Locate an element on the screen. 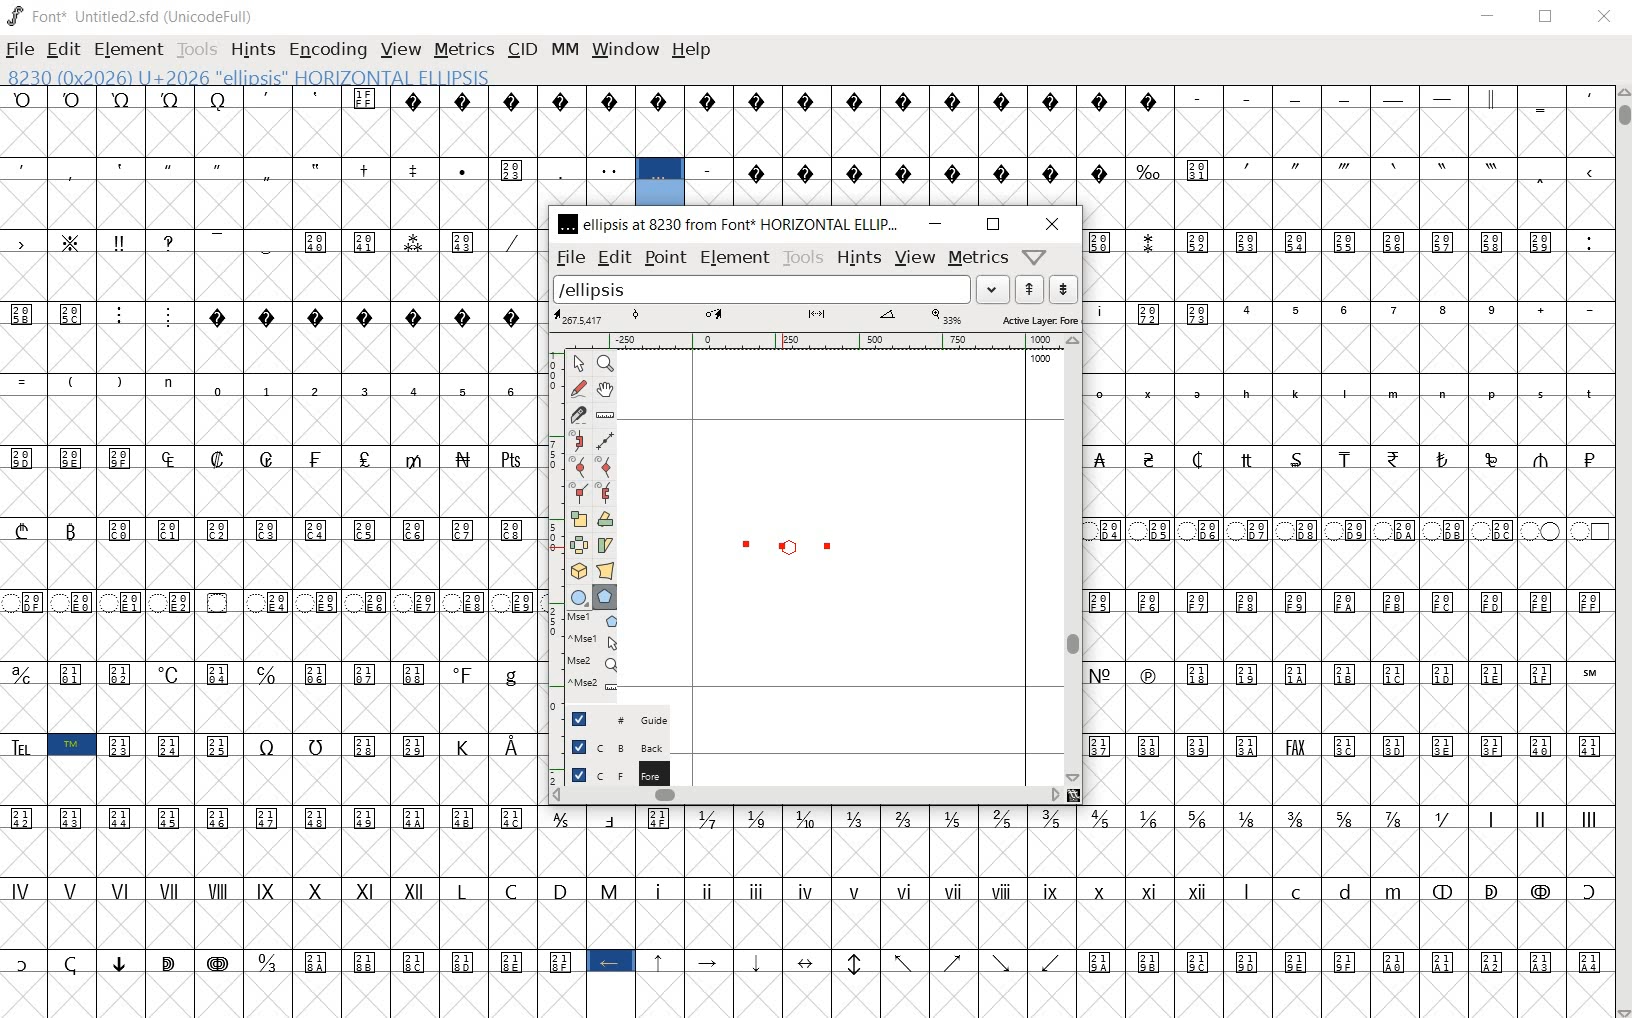 Image resolution: width=1632 pixels, height=1018 pixels. add a curve point is located at coordinates (578, 465).